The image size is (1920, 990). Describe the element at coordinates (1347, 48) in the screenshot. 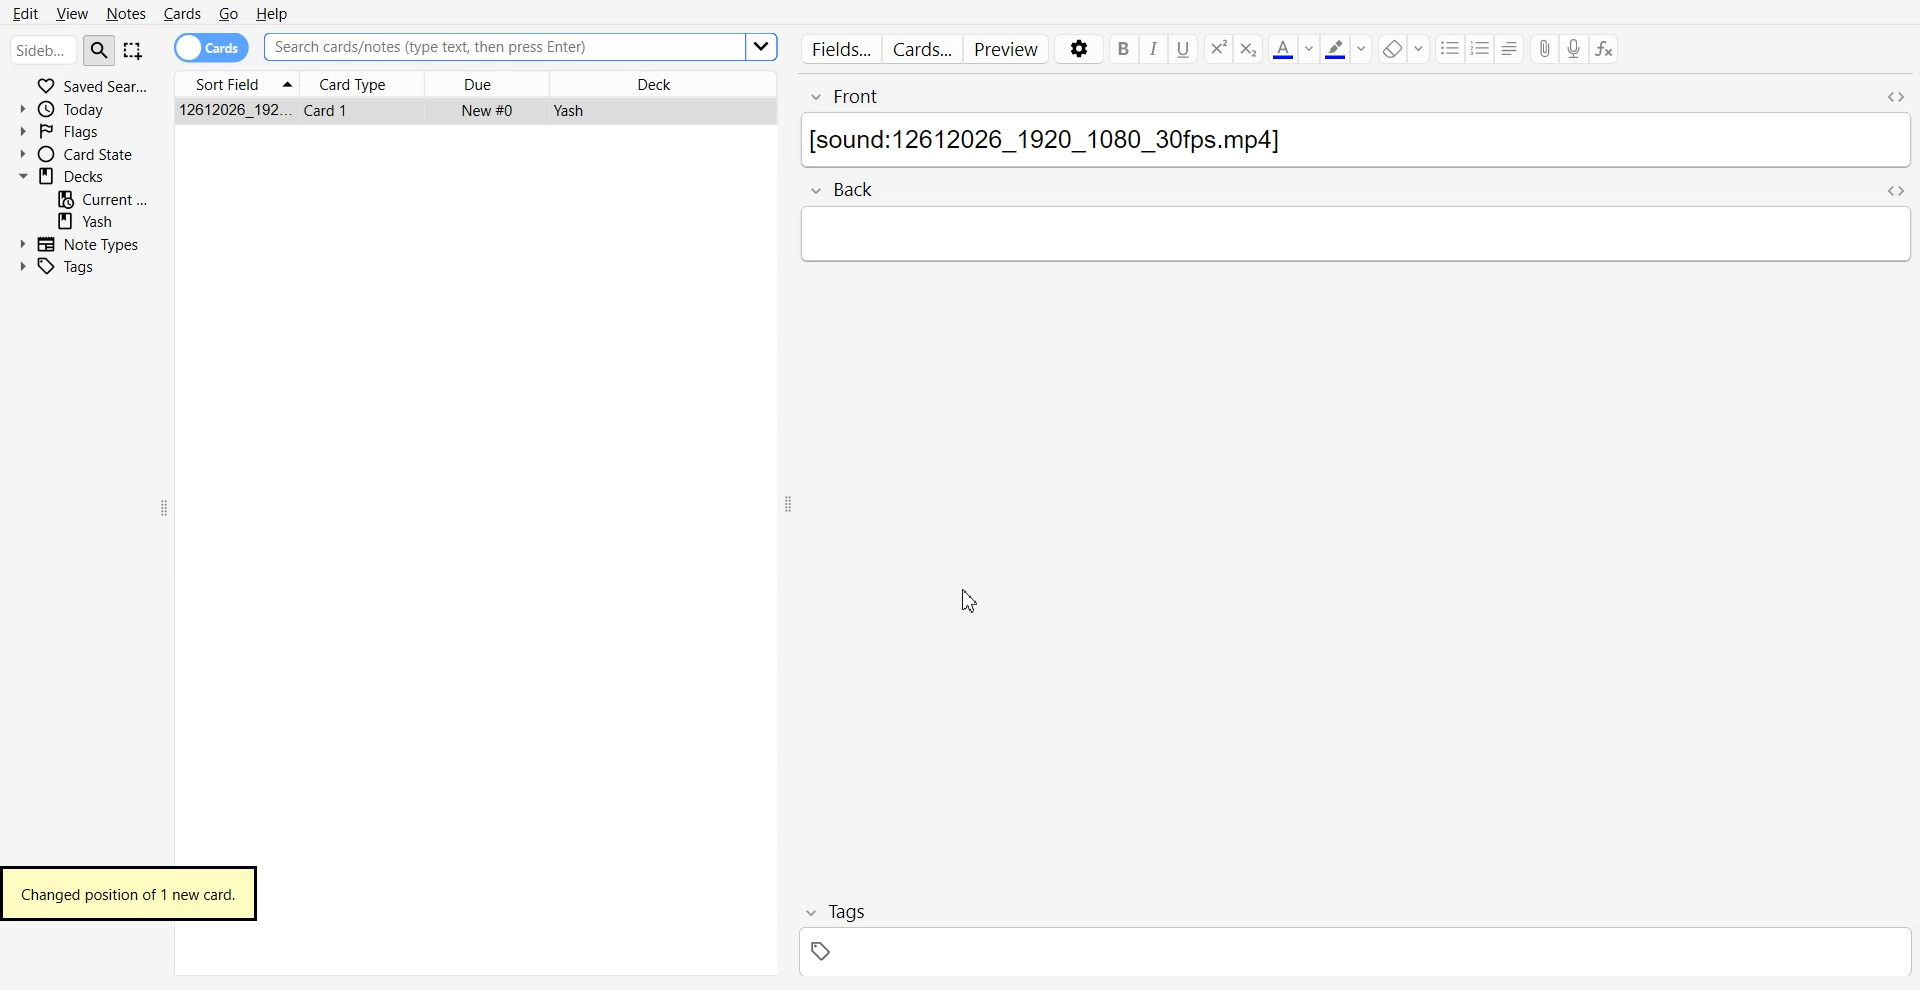

I see `Highlight text color` at that location.